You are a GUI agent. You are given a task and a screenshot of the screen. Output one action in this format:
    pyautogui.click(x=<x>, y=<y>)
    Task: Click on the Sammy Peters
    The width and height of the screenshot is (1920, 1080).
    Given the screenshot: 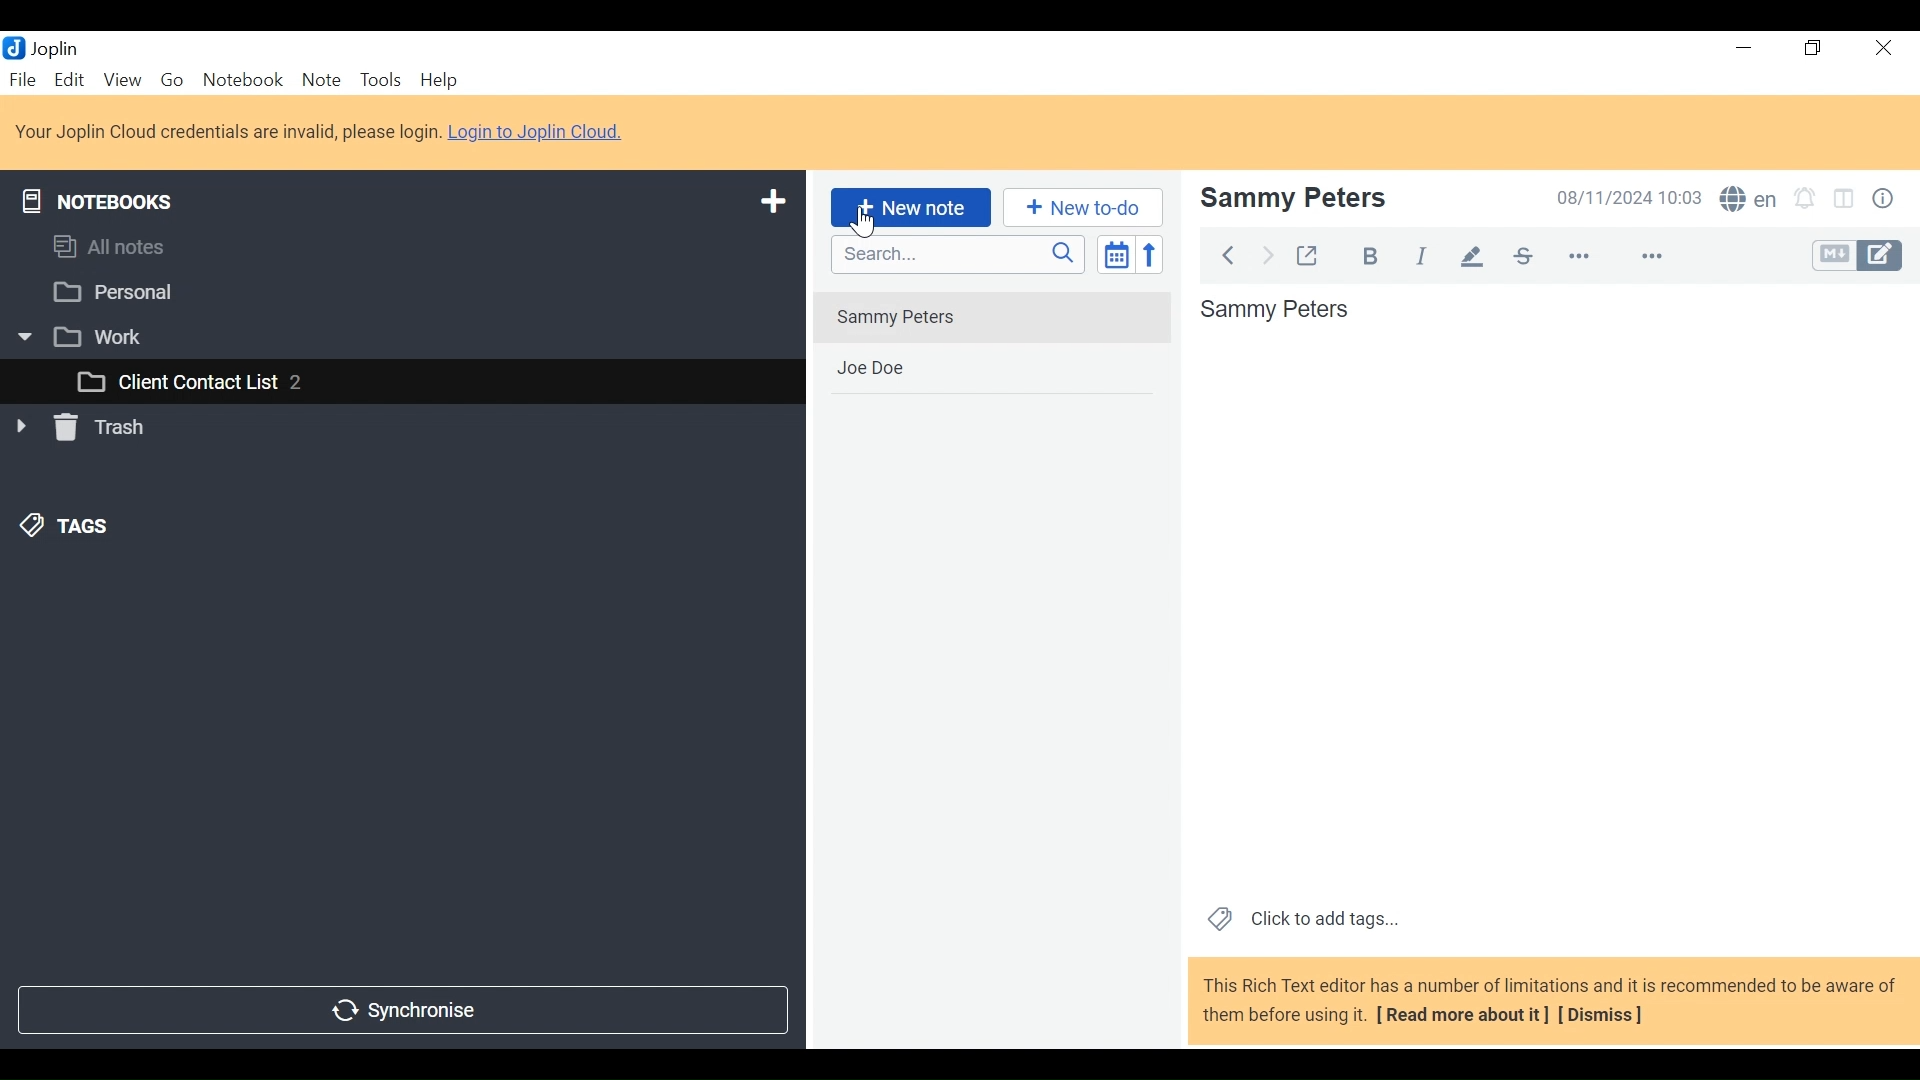 What is the action you would take?
    pyautogui.click(x=990, y=316)
    